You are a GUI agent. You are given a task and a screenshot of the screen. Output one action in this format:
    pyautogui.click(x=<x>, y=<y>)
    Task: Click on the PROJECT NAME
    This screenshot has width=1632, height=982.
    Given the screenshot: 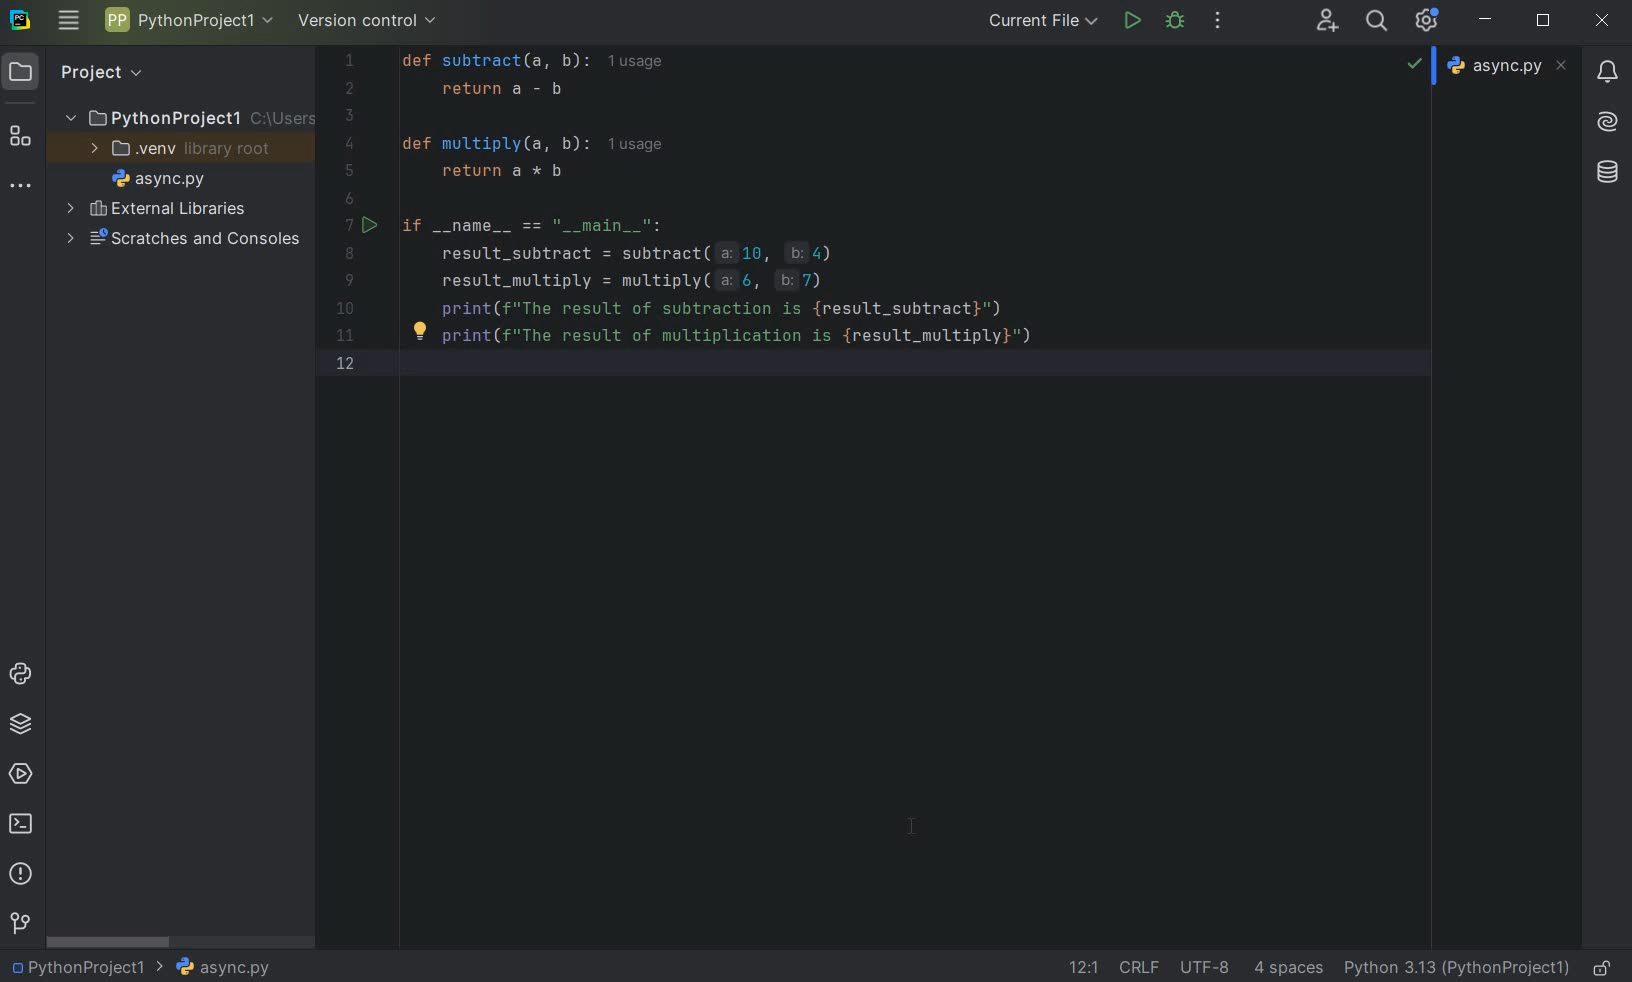 What is the action you would take?
    pyautogui.click(x=188, y=23)
    